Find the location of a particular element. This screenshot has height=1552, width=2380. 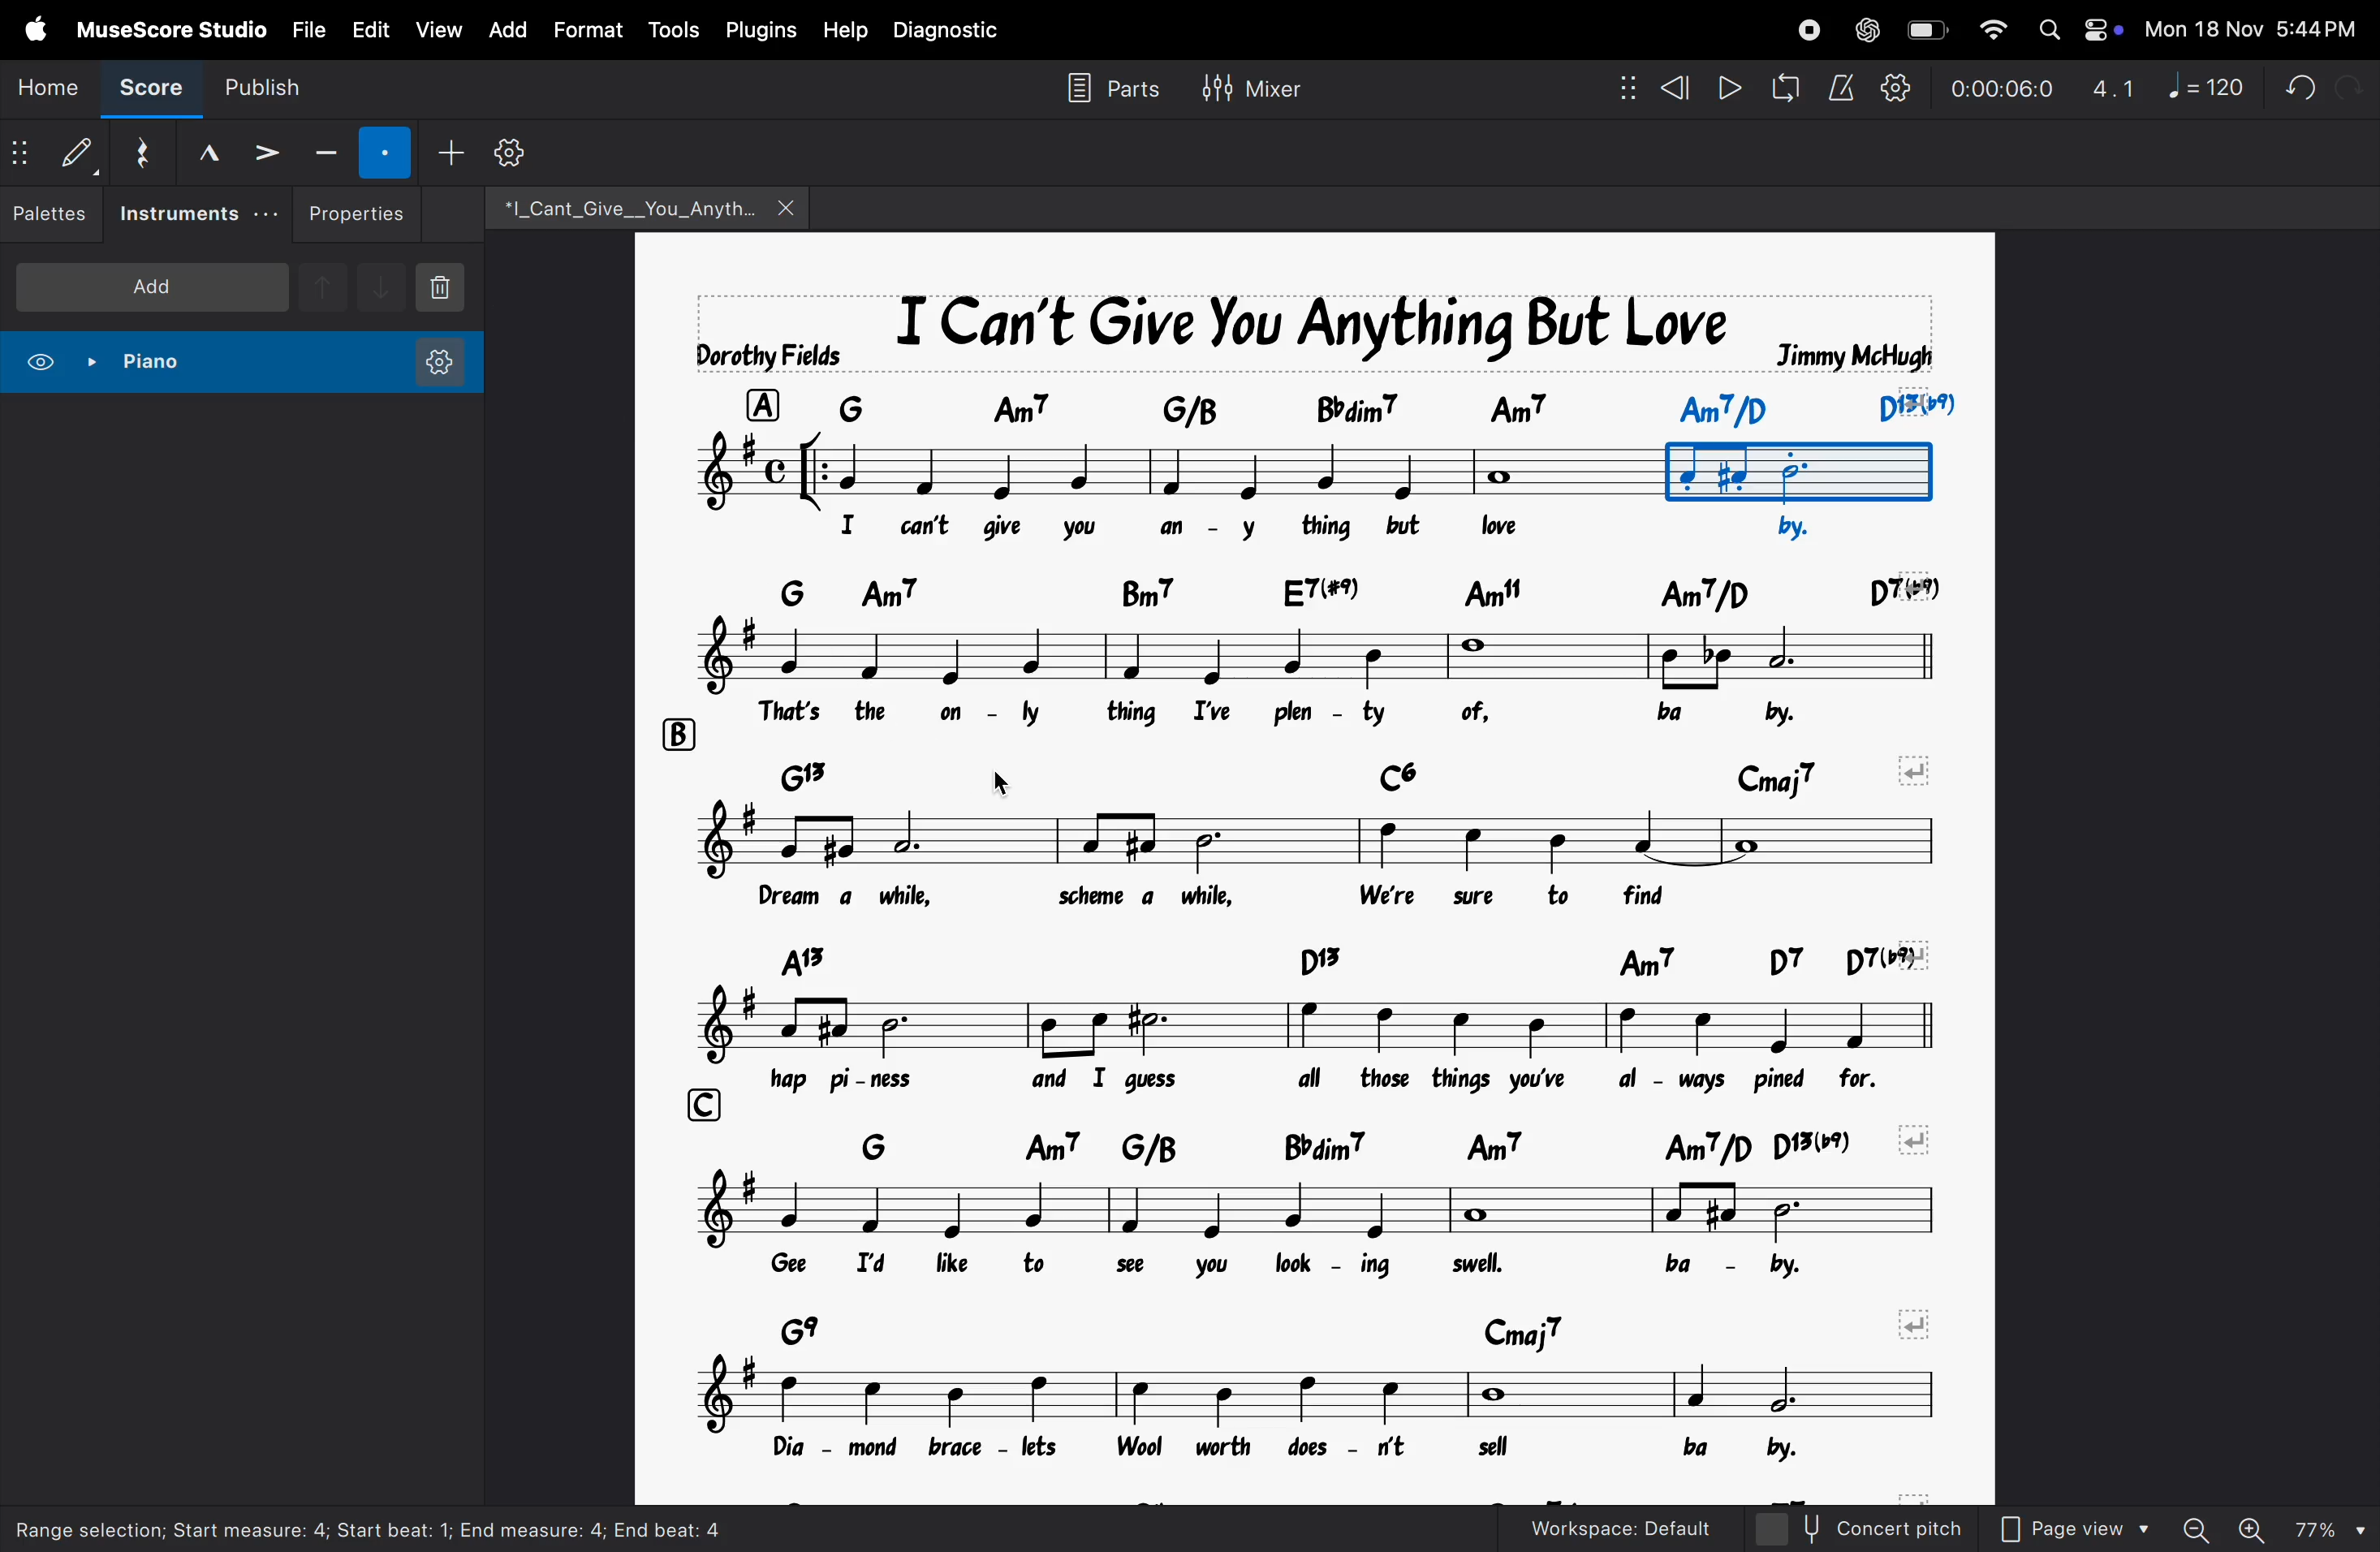

mixer is located at coordinates (1256, 91).